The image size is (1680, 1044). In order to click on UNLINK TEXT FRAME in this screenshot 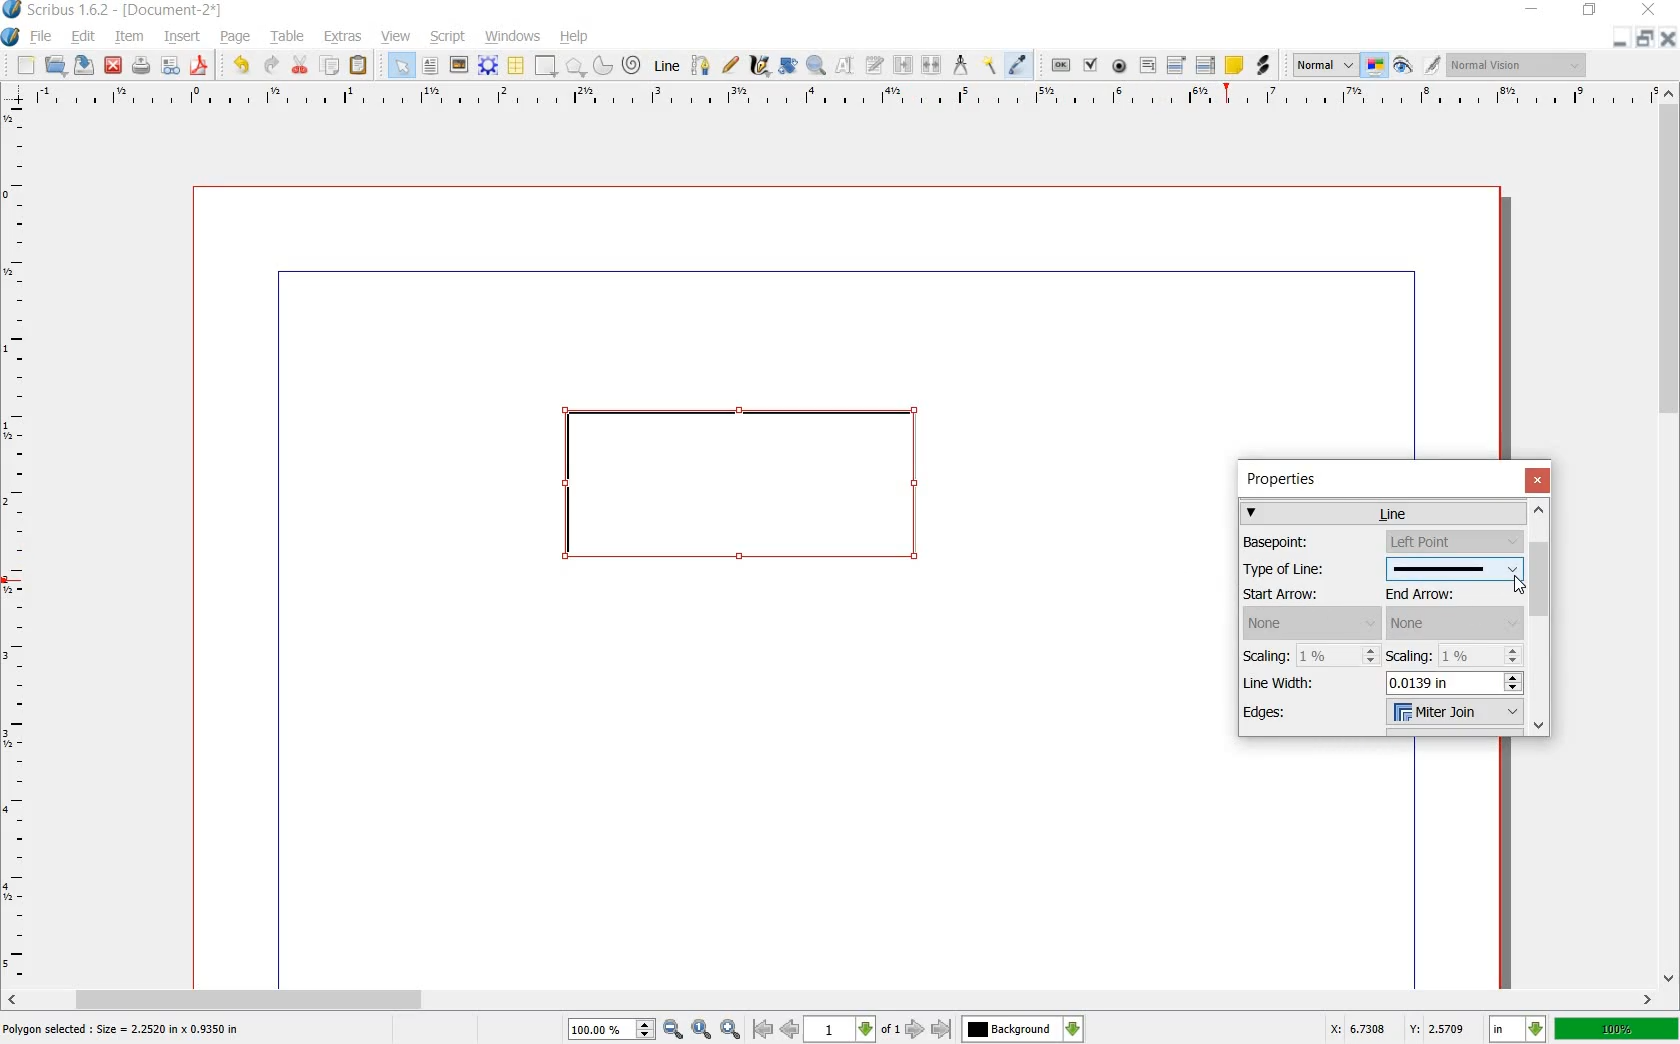, I will do `click(933, 66)`.